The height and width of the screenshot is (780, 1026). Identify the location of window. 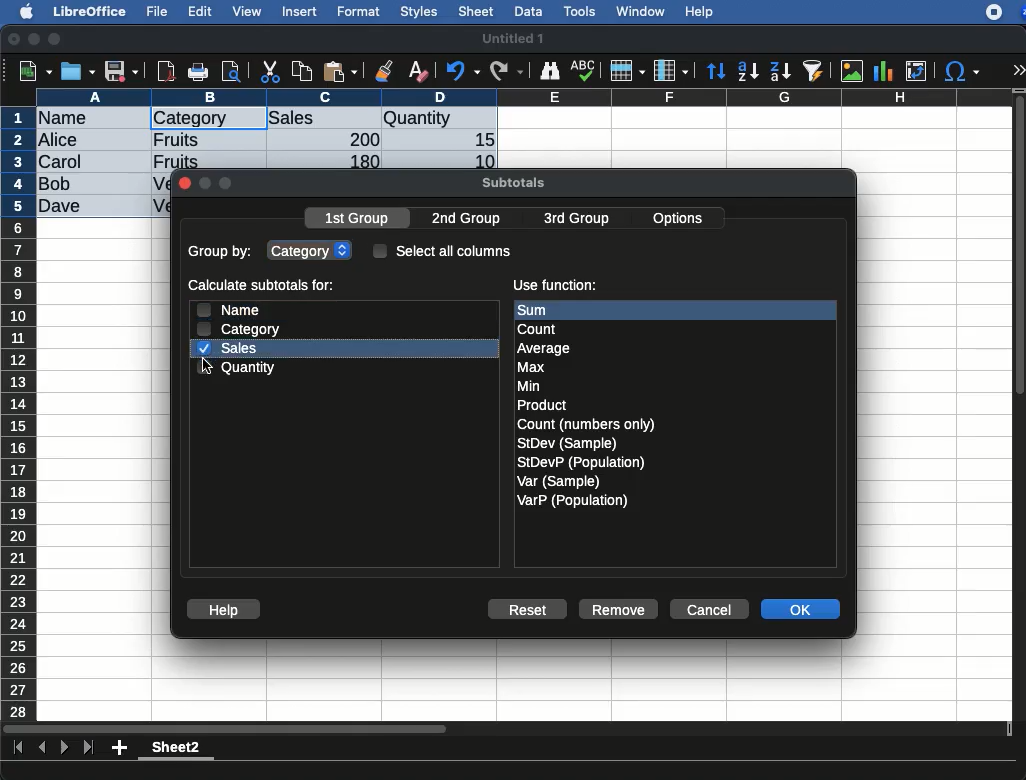
(638, 11).